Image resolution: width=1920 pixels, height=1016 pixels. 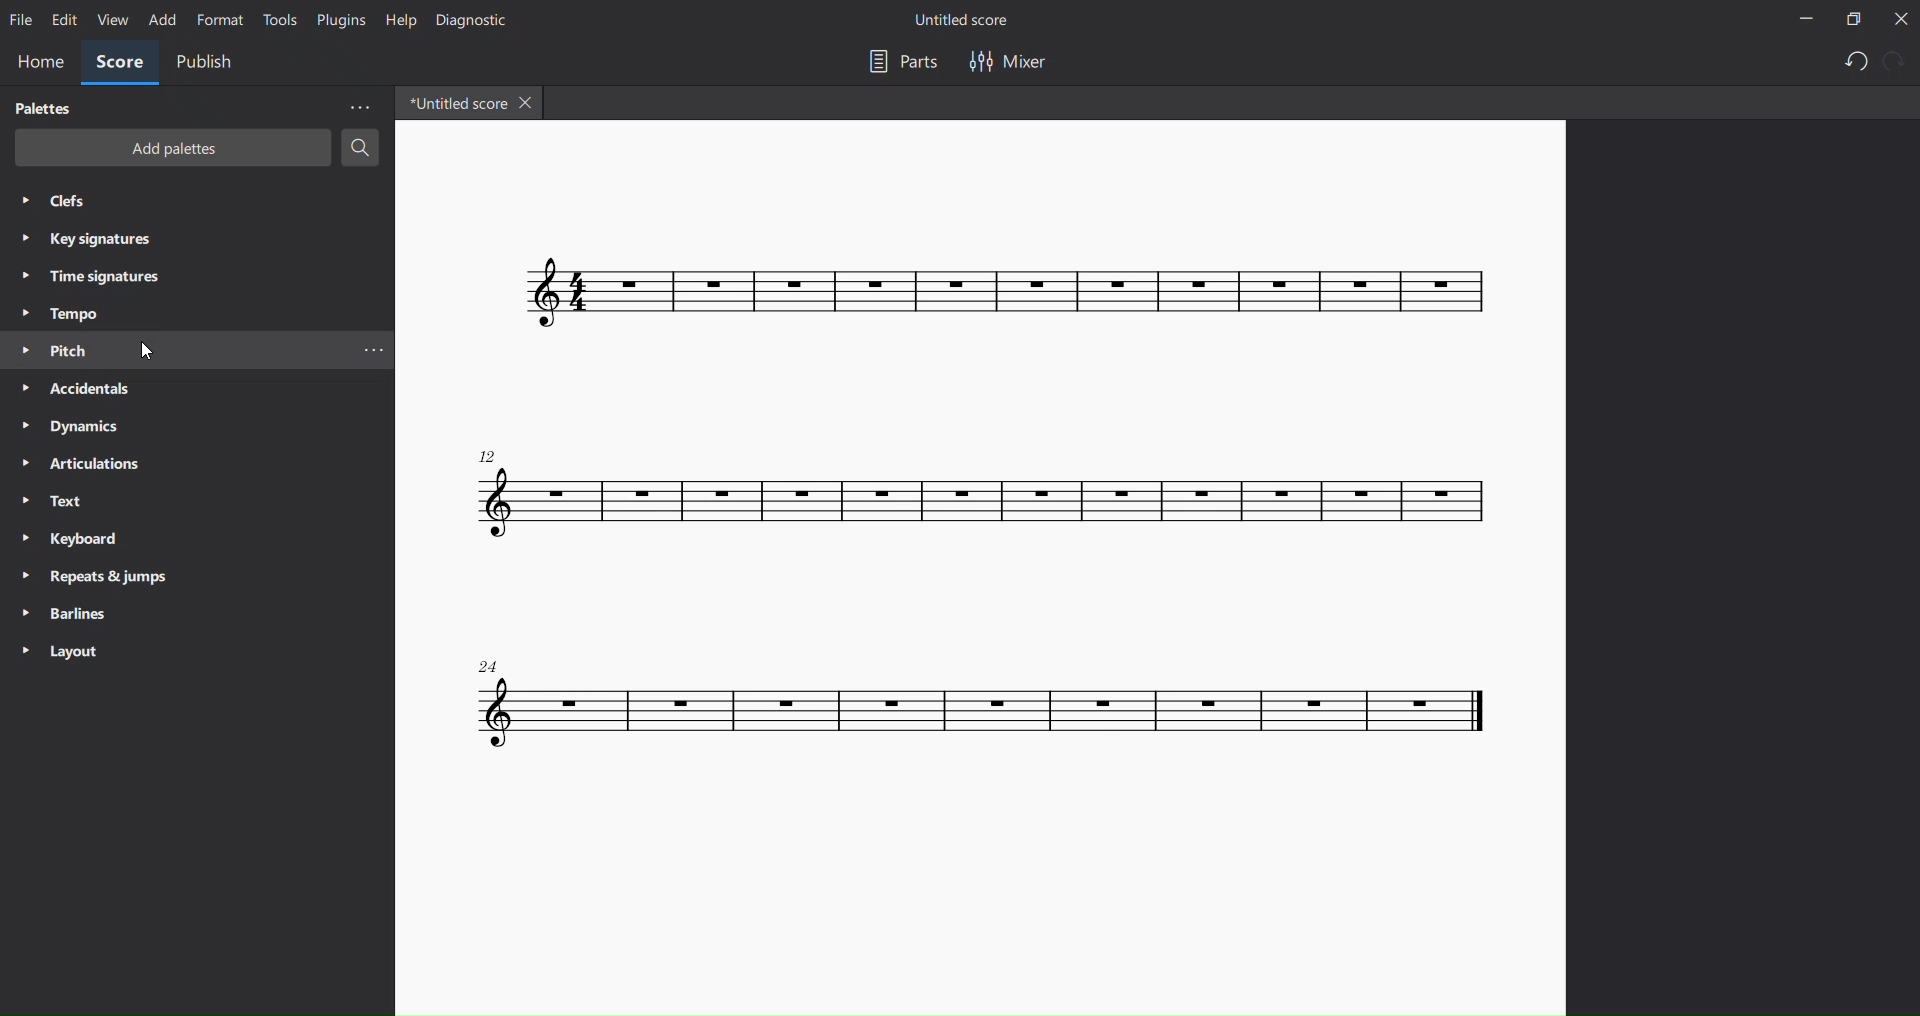 I want to click on time signatures, so click(x=89, y=278).